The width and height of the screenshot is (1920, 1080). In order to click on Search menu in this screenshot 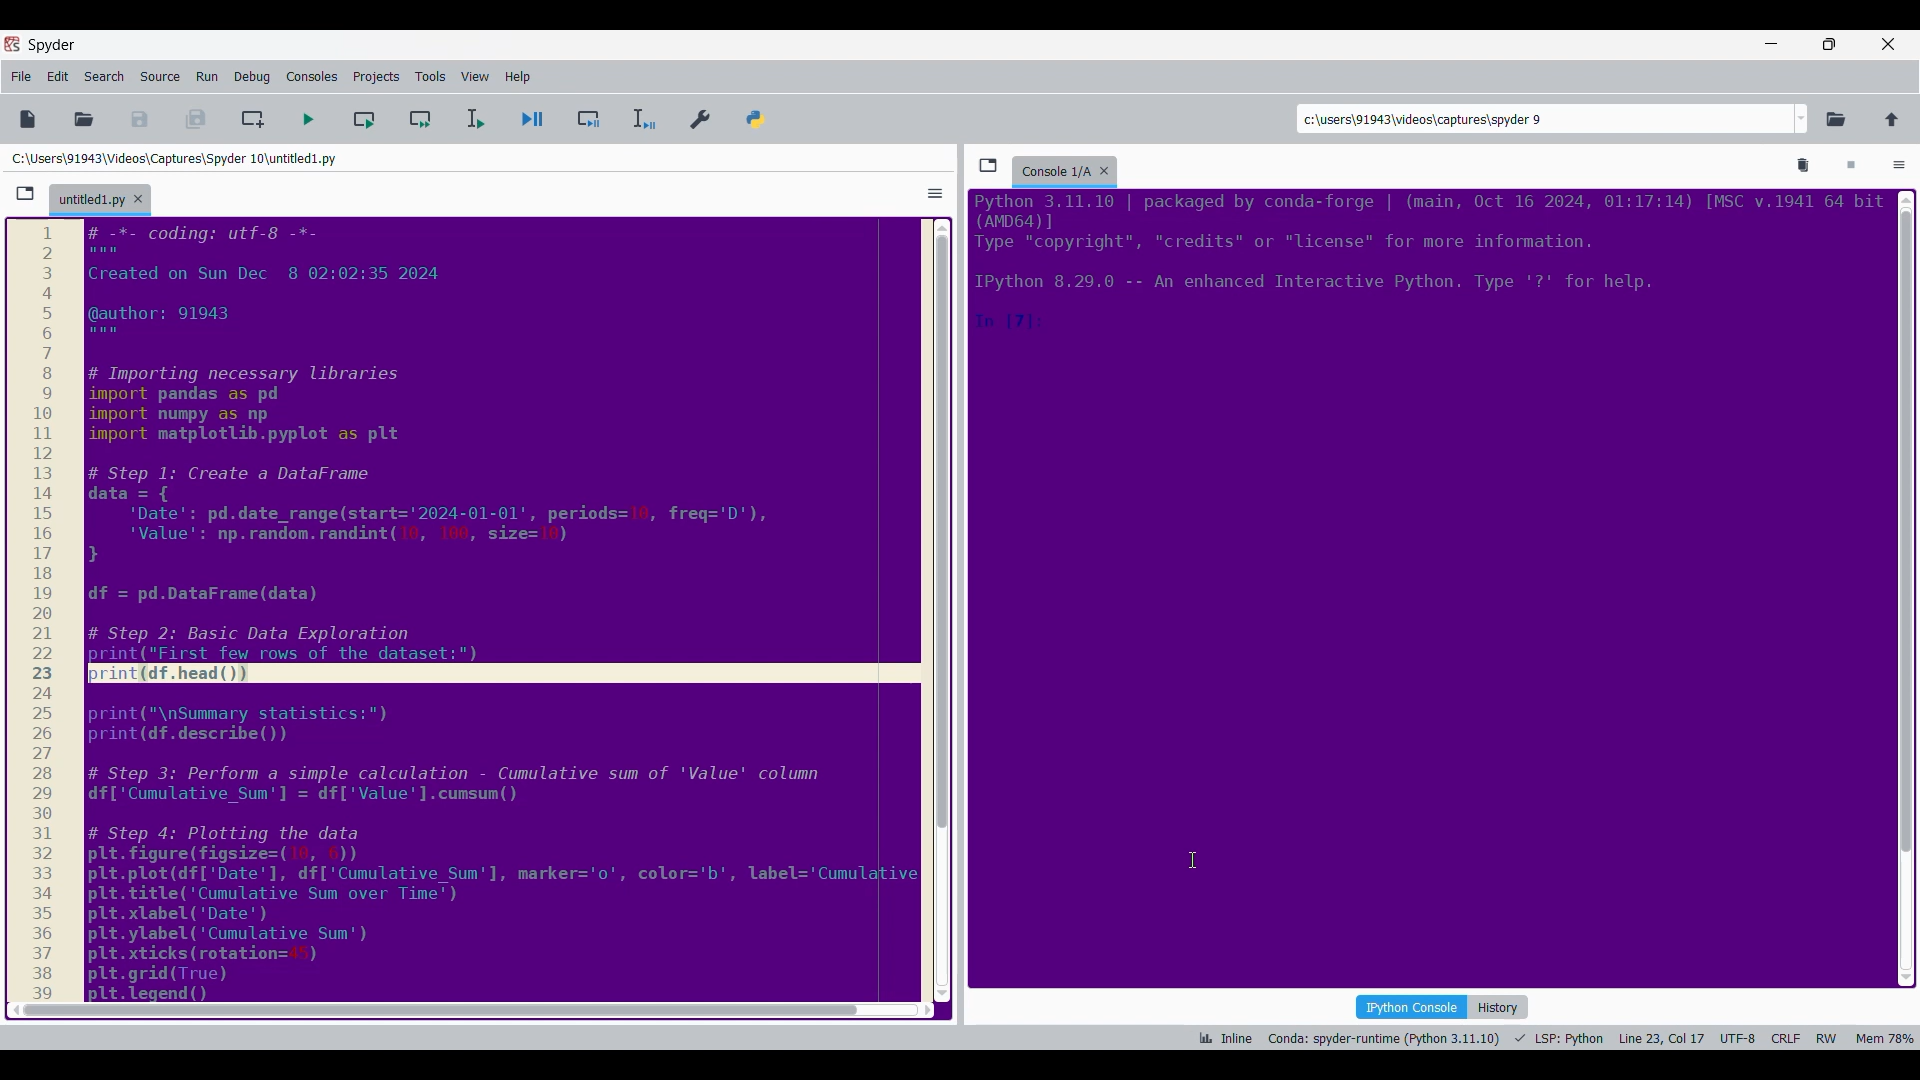, I will do `click(105, 77)`.